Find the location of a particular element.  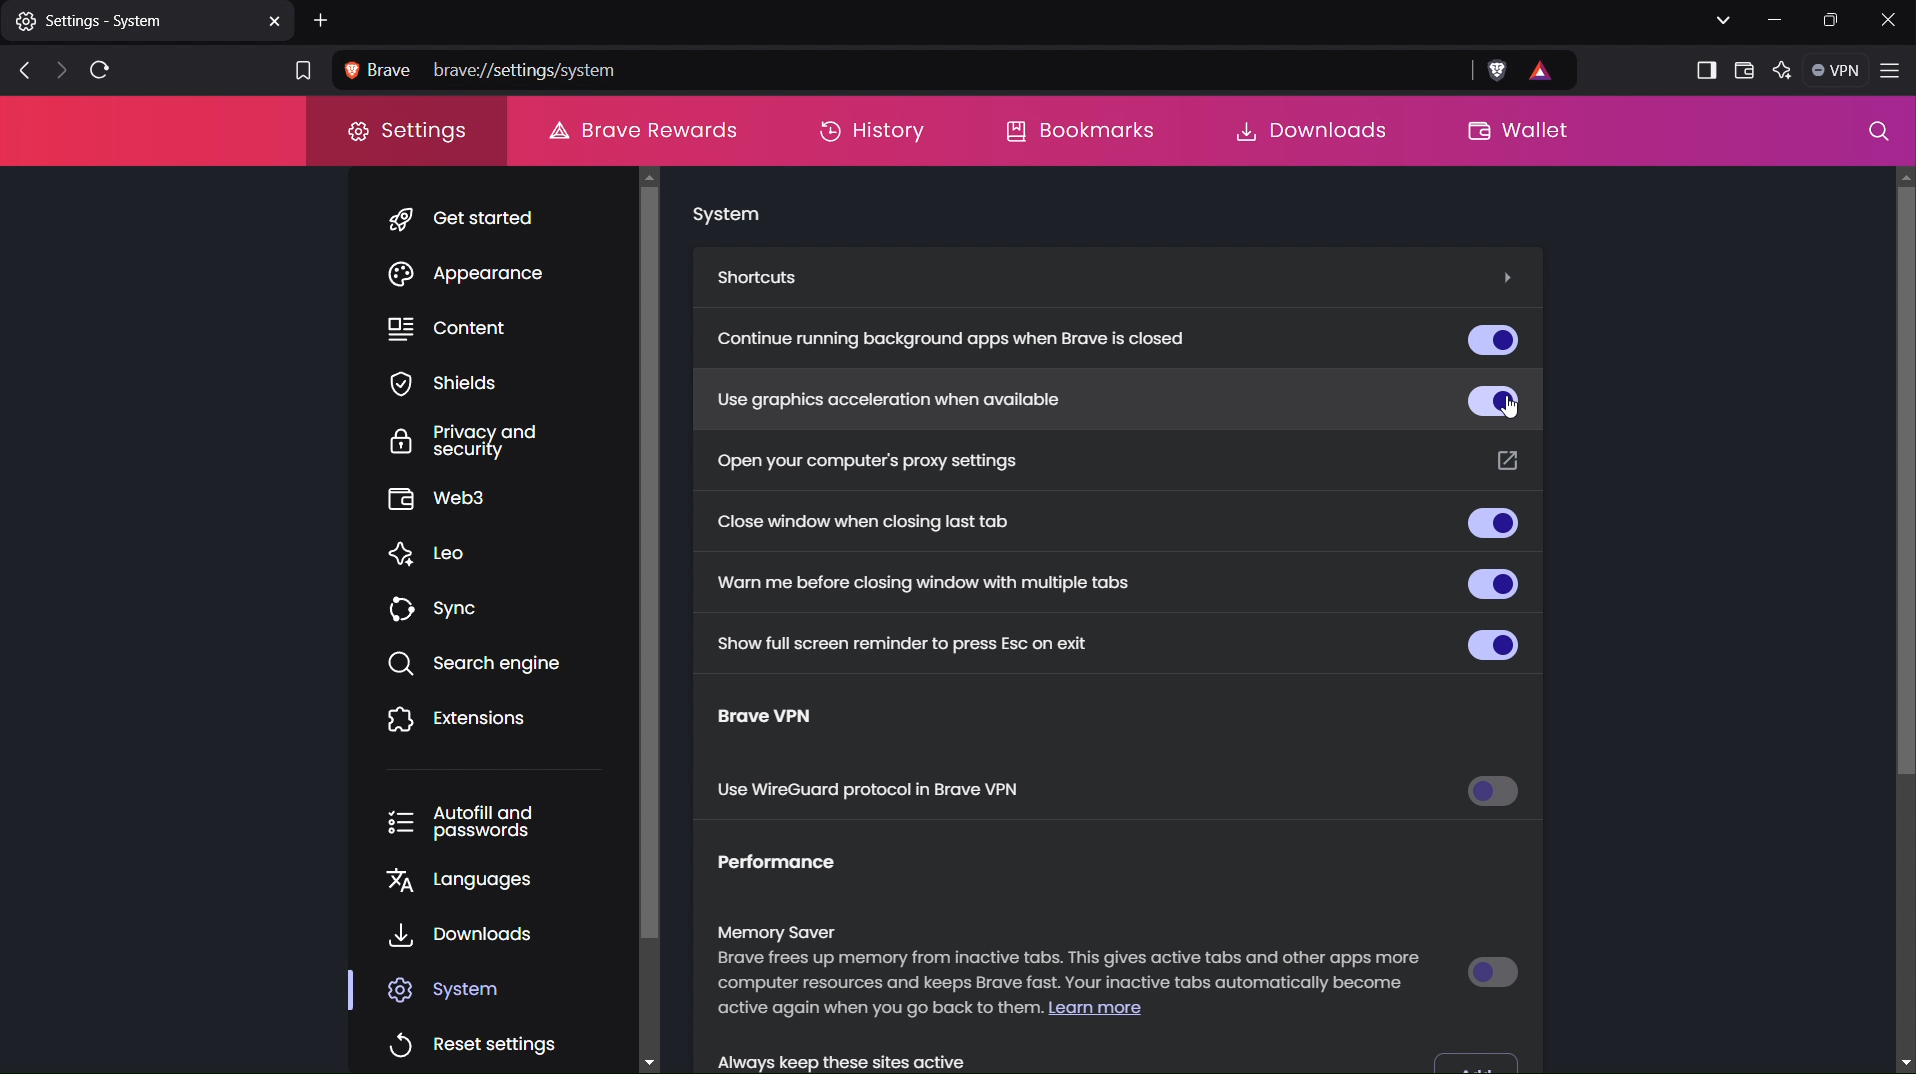

Wallet is located at coordinates (1742, 69).